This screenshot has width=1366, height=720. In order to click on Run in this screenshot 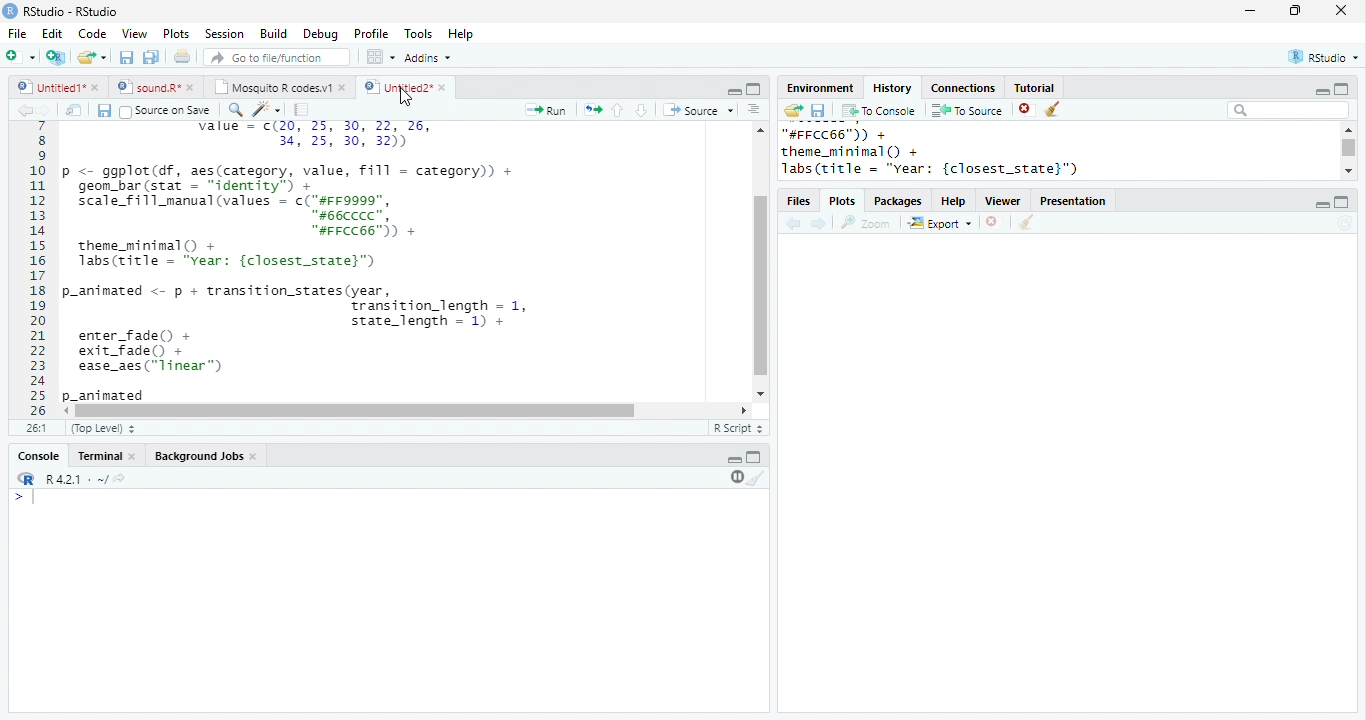, I will do `click(548, 110)`.